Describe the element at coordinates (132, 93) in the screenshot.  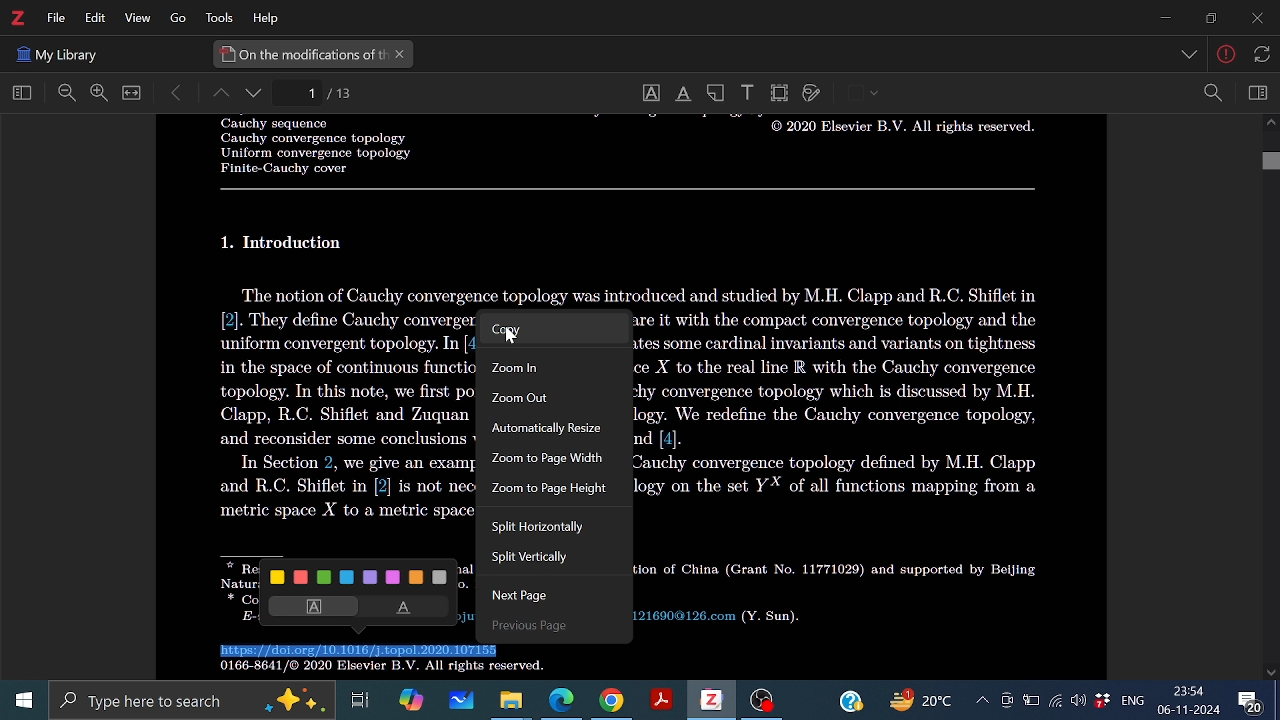
I see `Full view` at that location.